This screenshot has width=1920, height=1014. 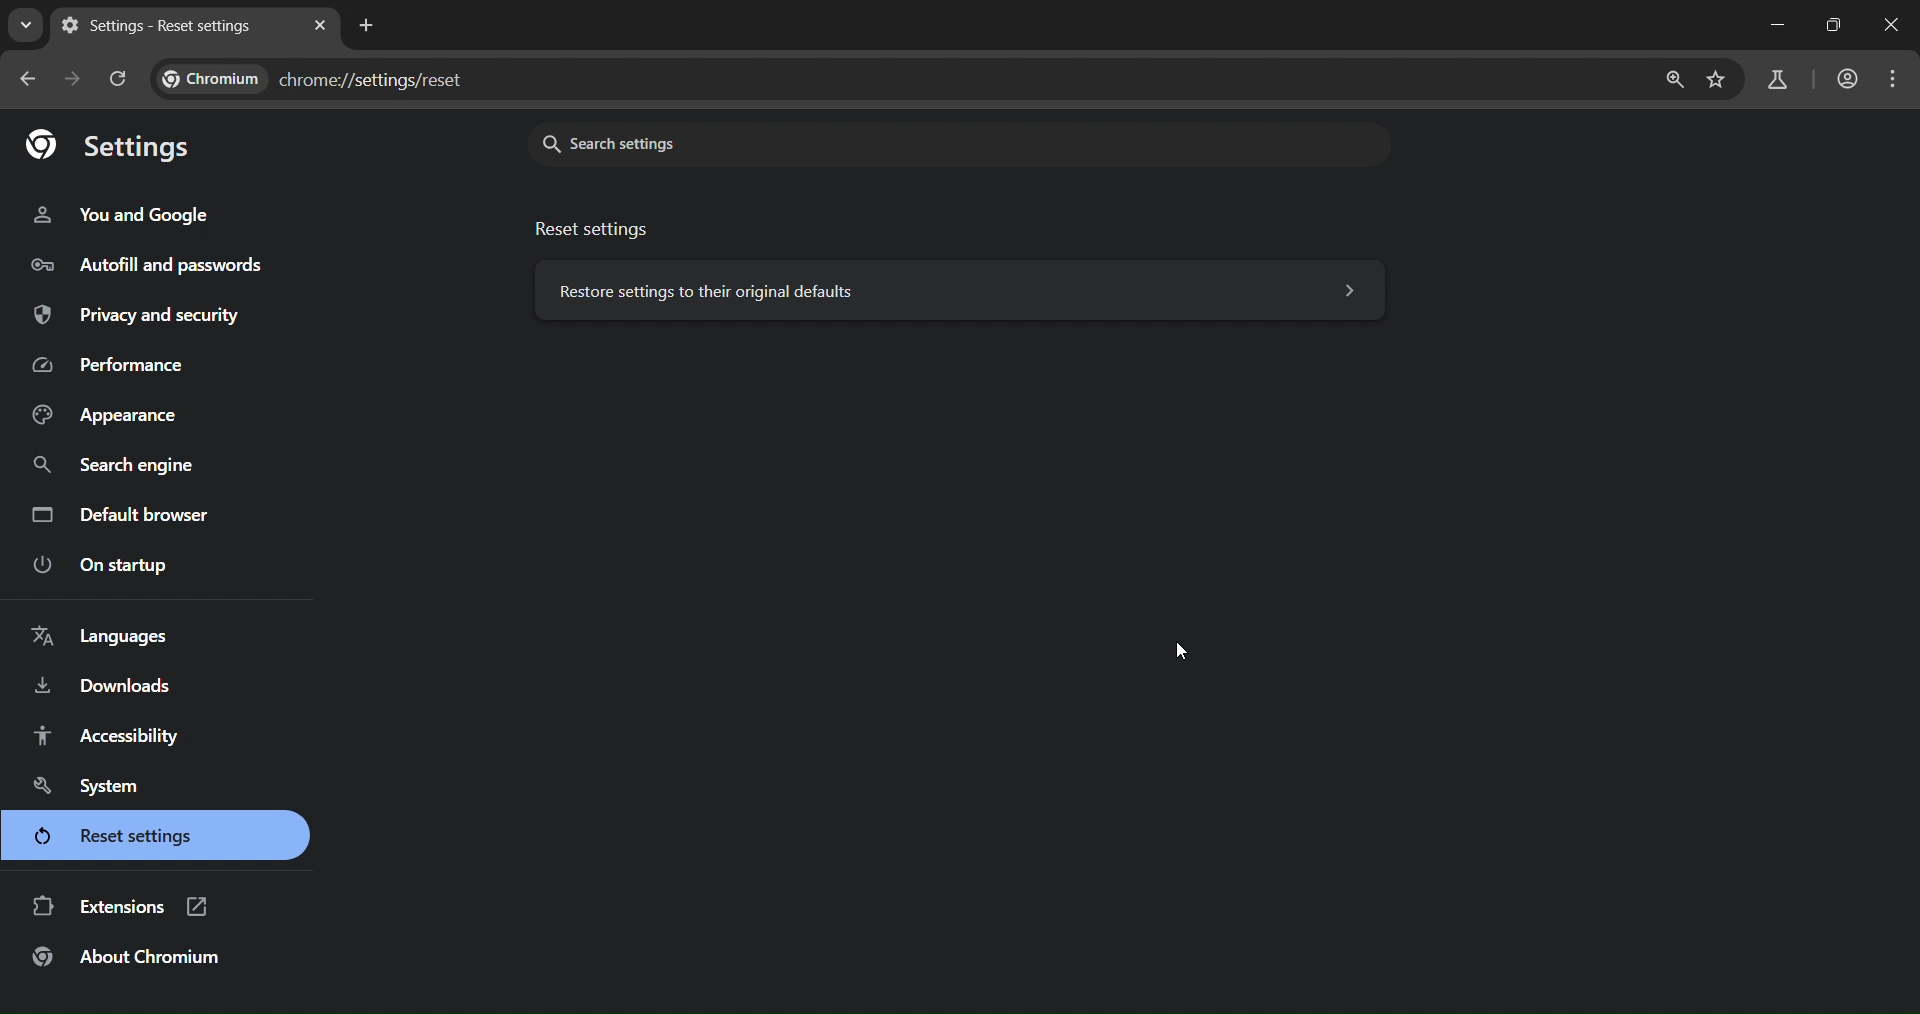 What do you see at coordinates (92, 785) in the screenshot?
I see `system` at bounding box center [92, 785].